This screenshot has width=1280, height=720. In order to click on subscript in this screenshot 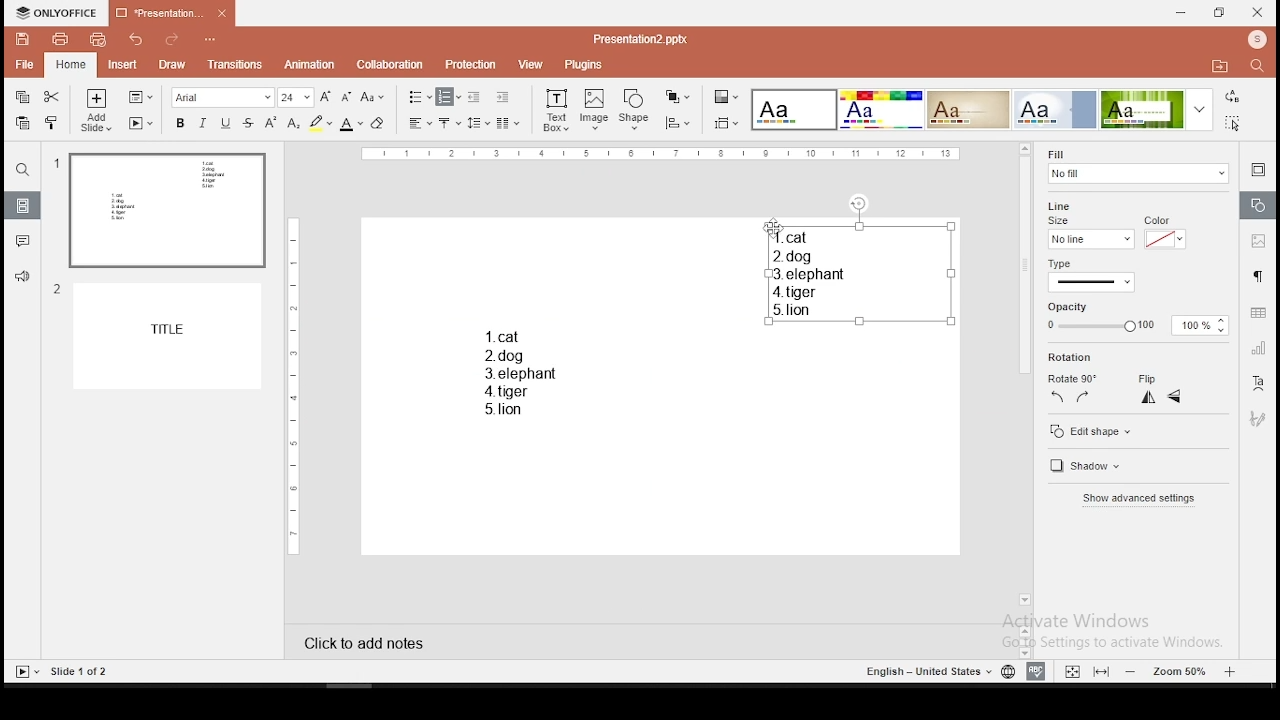, I will do `click(293, 123)`.